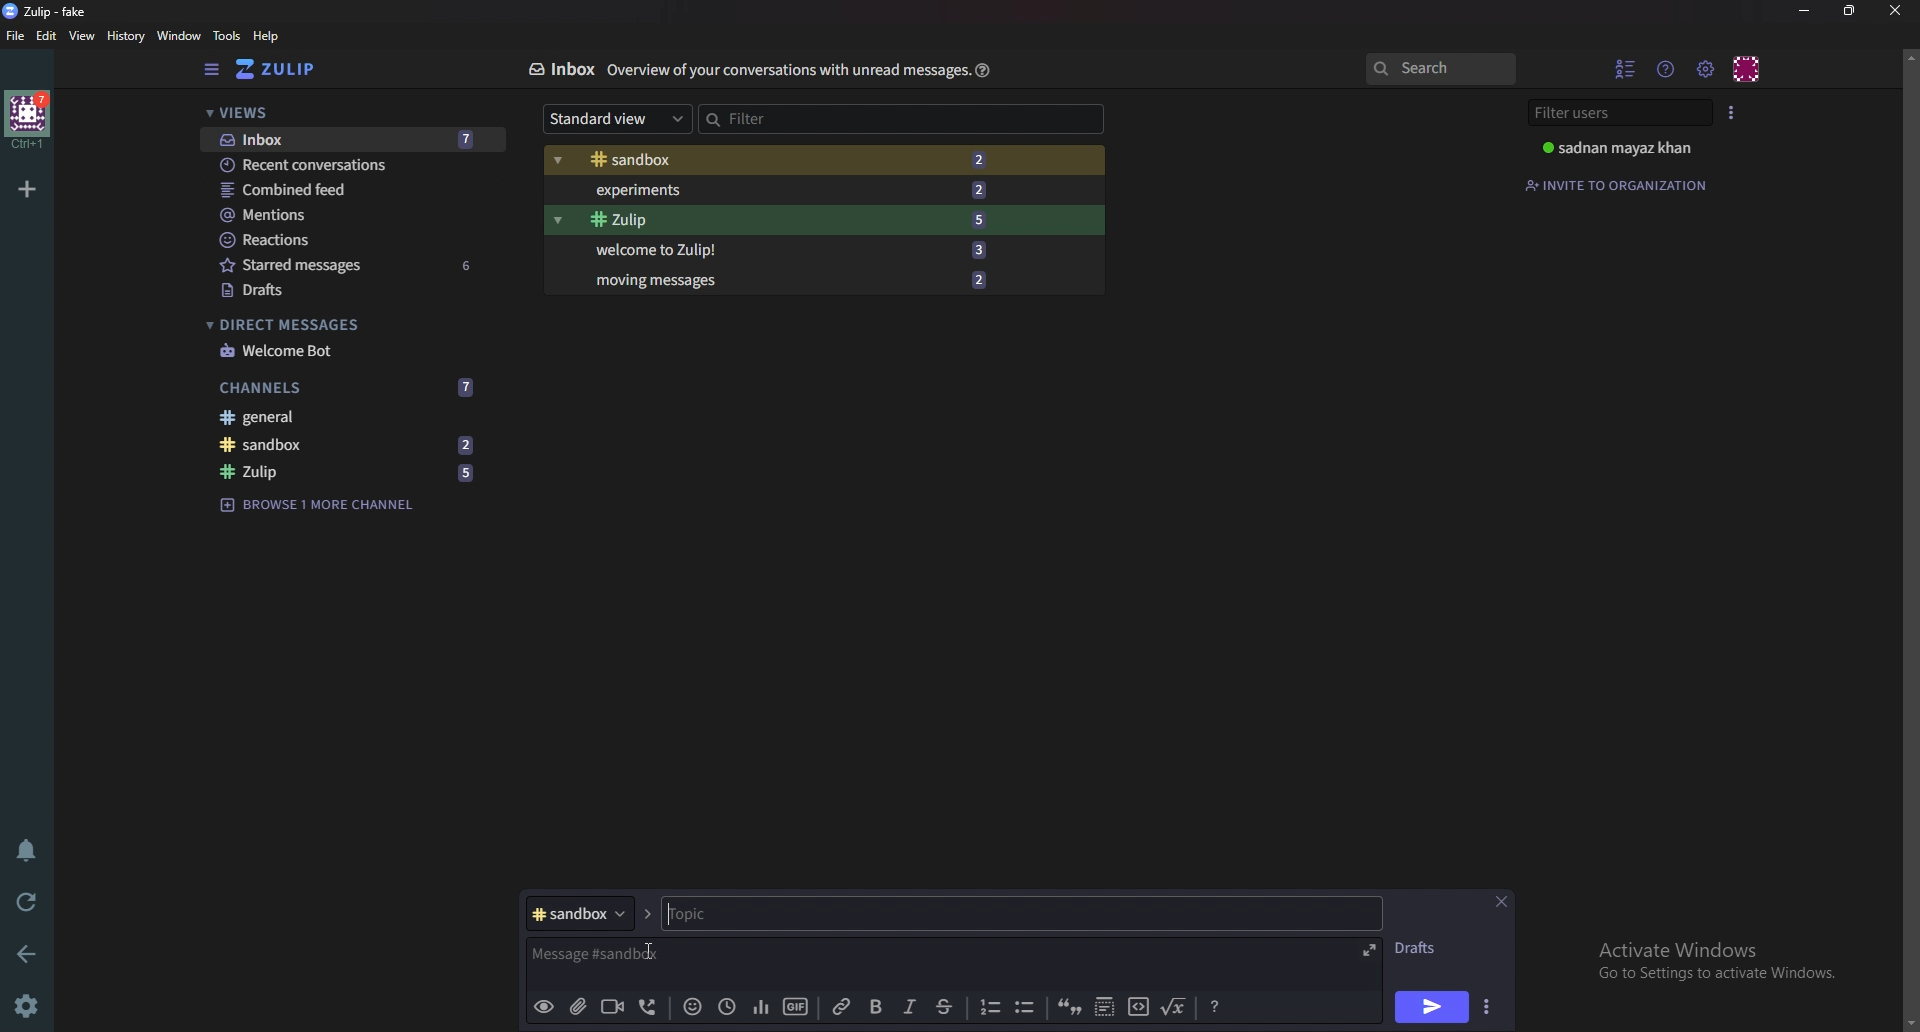 This screenshot has height=1032, width=1920. I want to click on Spoiler, so click(1106, 1005).